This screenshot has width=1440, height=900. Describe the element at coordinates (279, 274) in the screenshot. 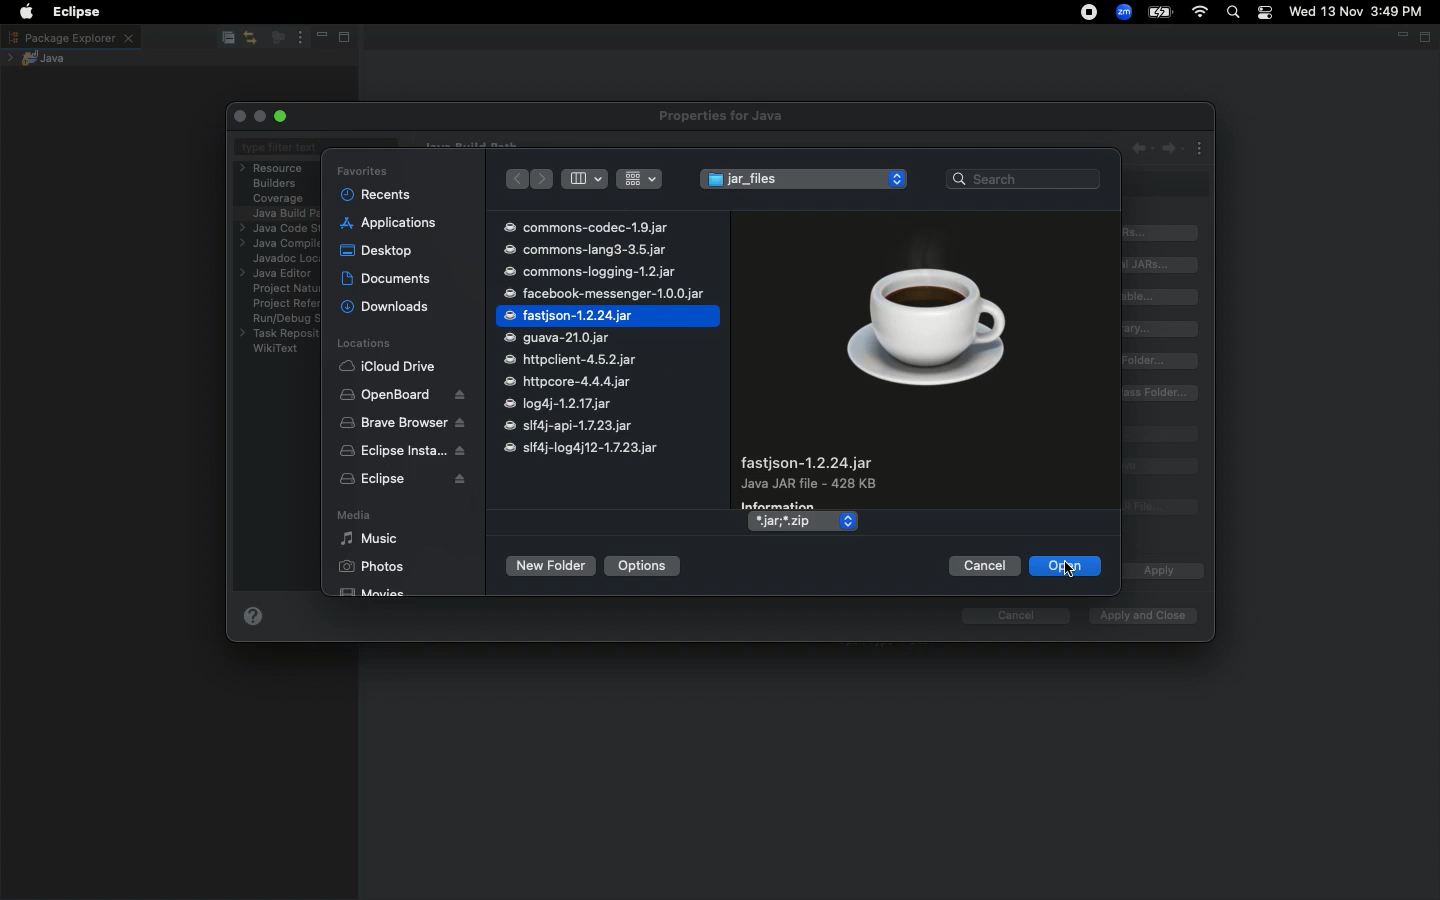

I see `Java editor` at that location.